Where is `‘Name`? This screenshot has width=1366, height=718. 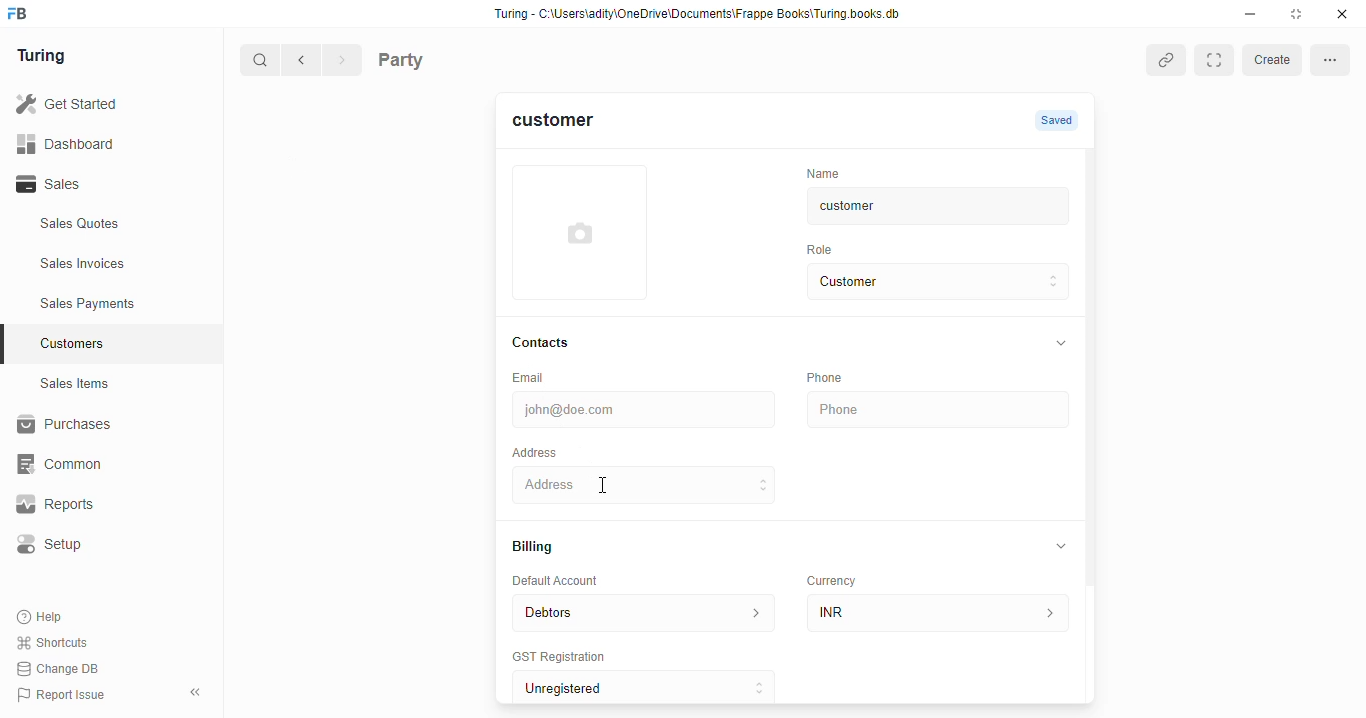
‘Name is located at coordinates (821, 172).